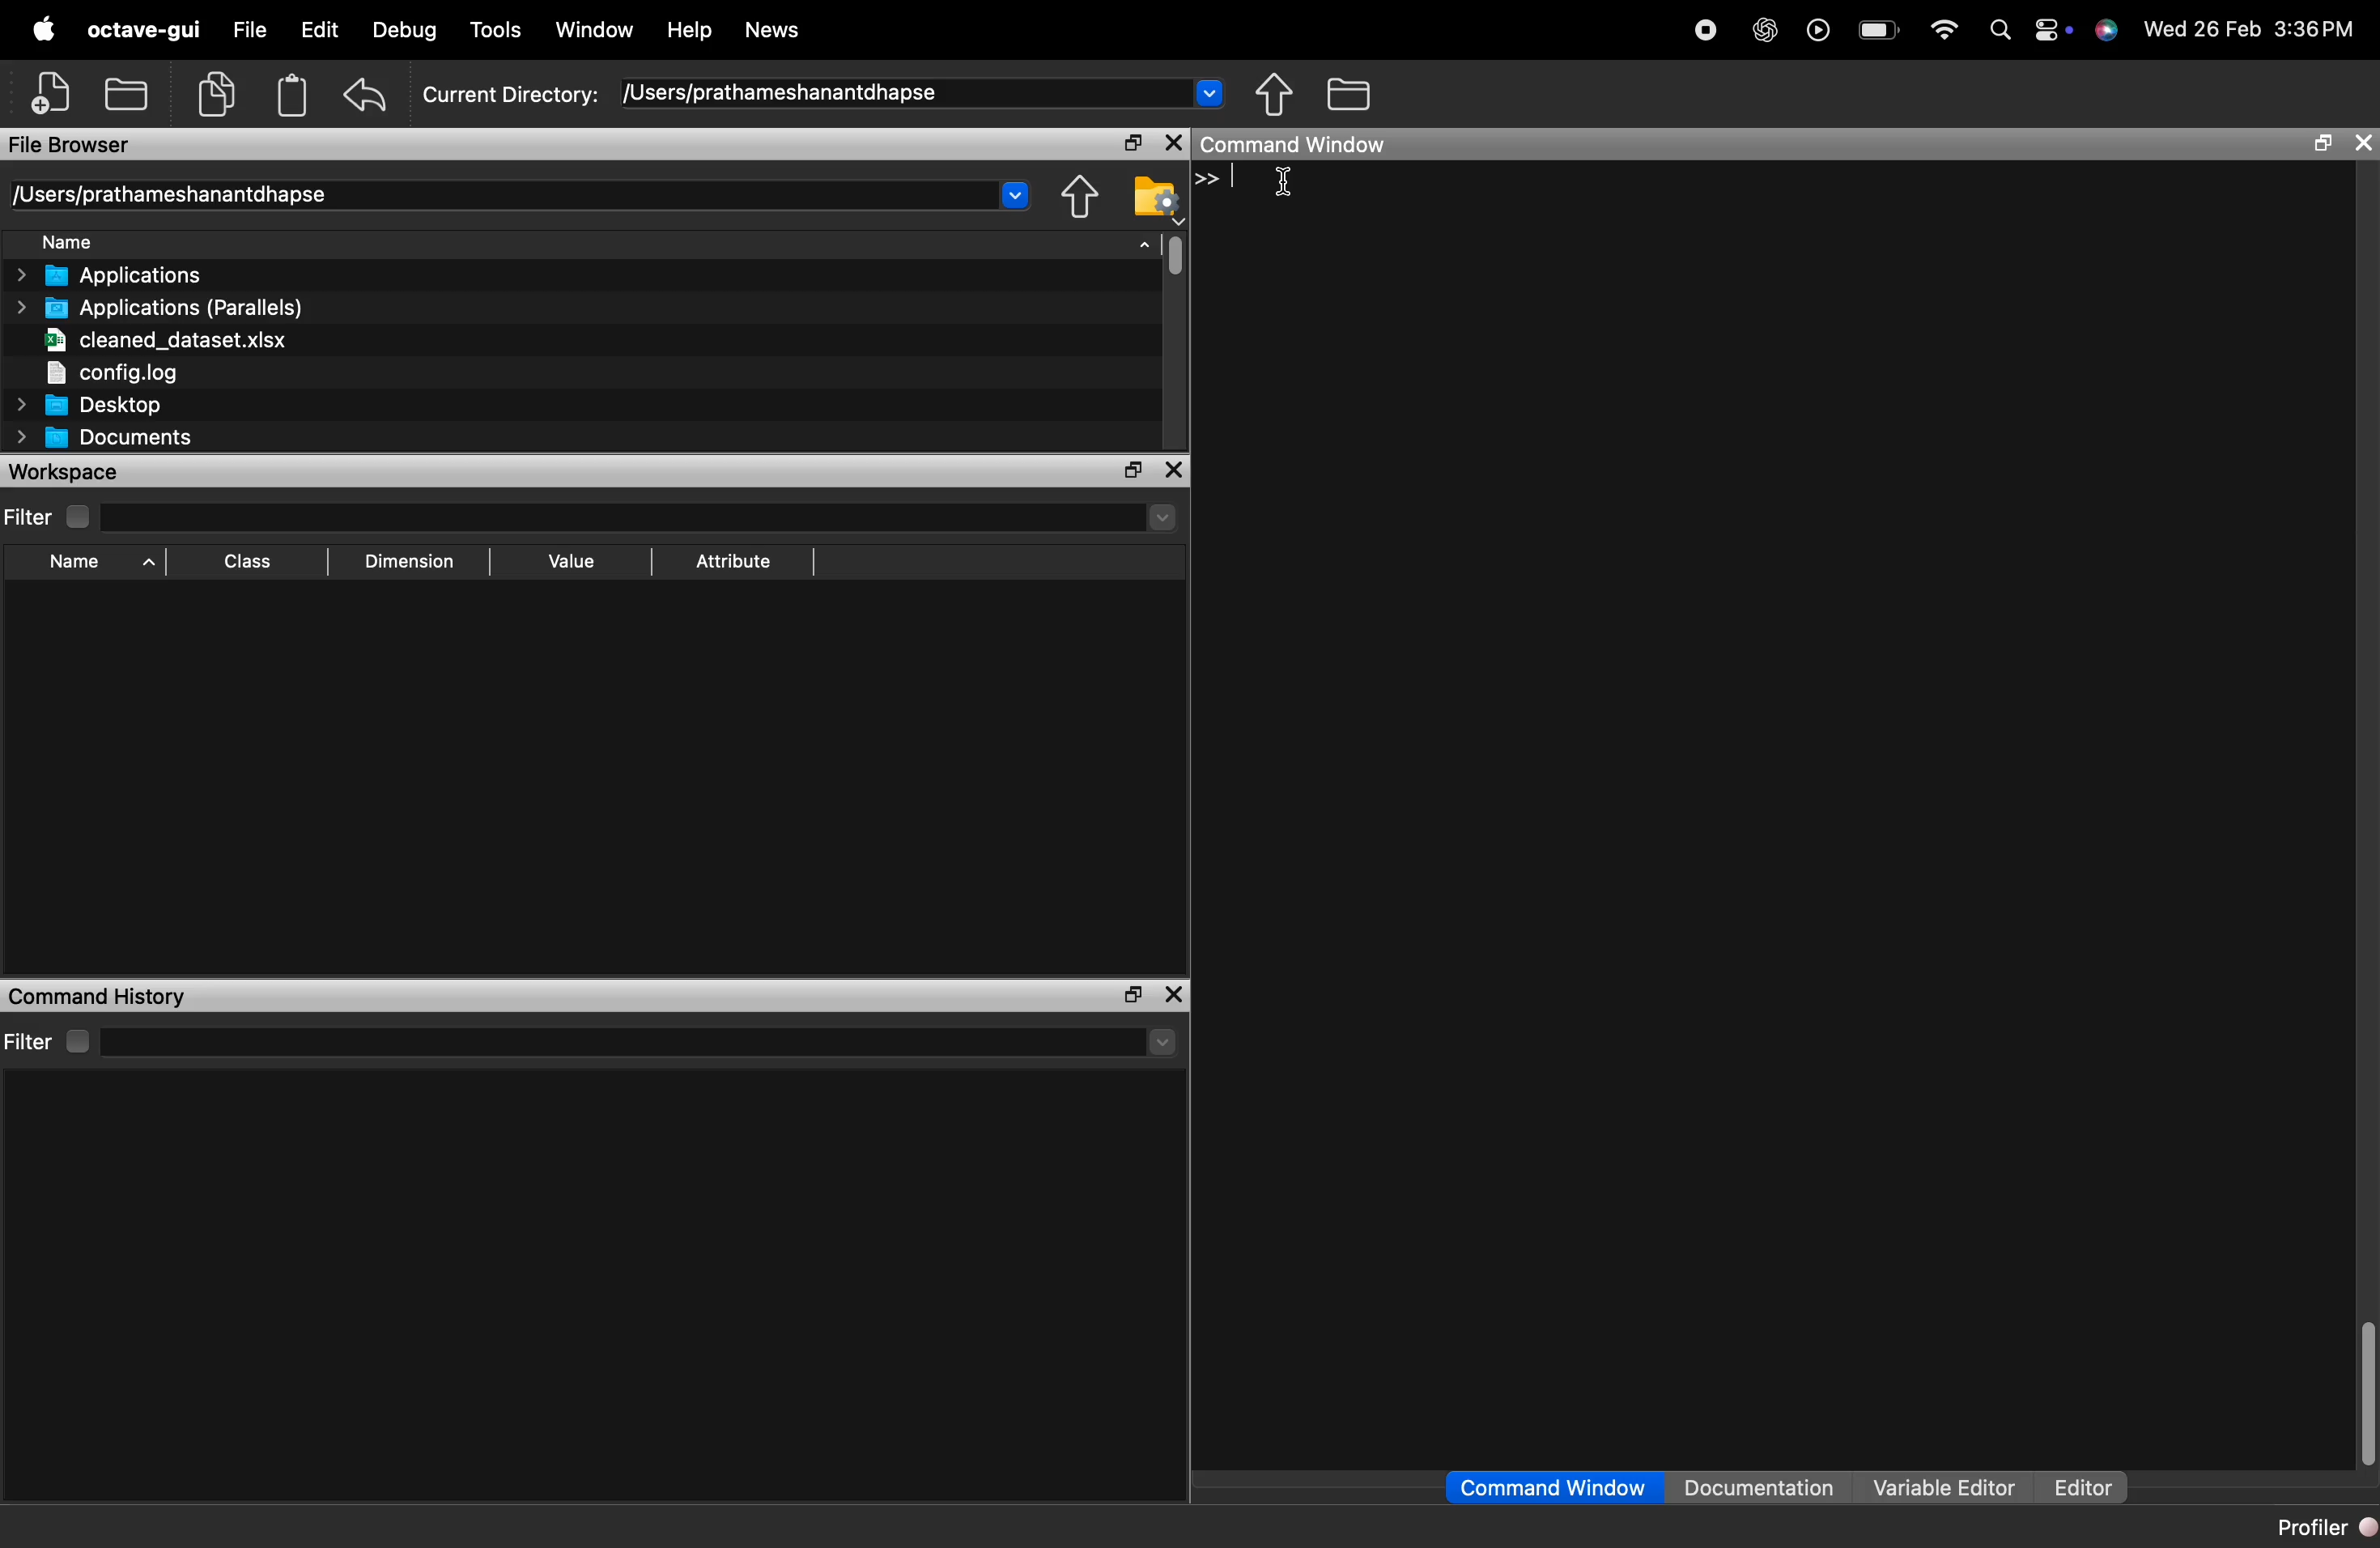 The width and height of the screenshot is (2380, 1548). I want to click on control center, so click(2055, 32).